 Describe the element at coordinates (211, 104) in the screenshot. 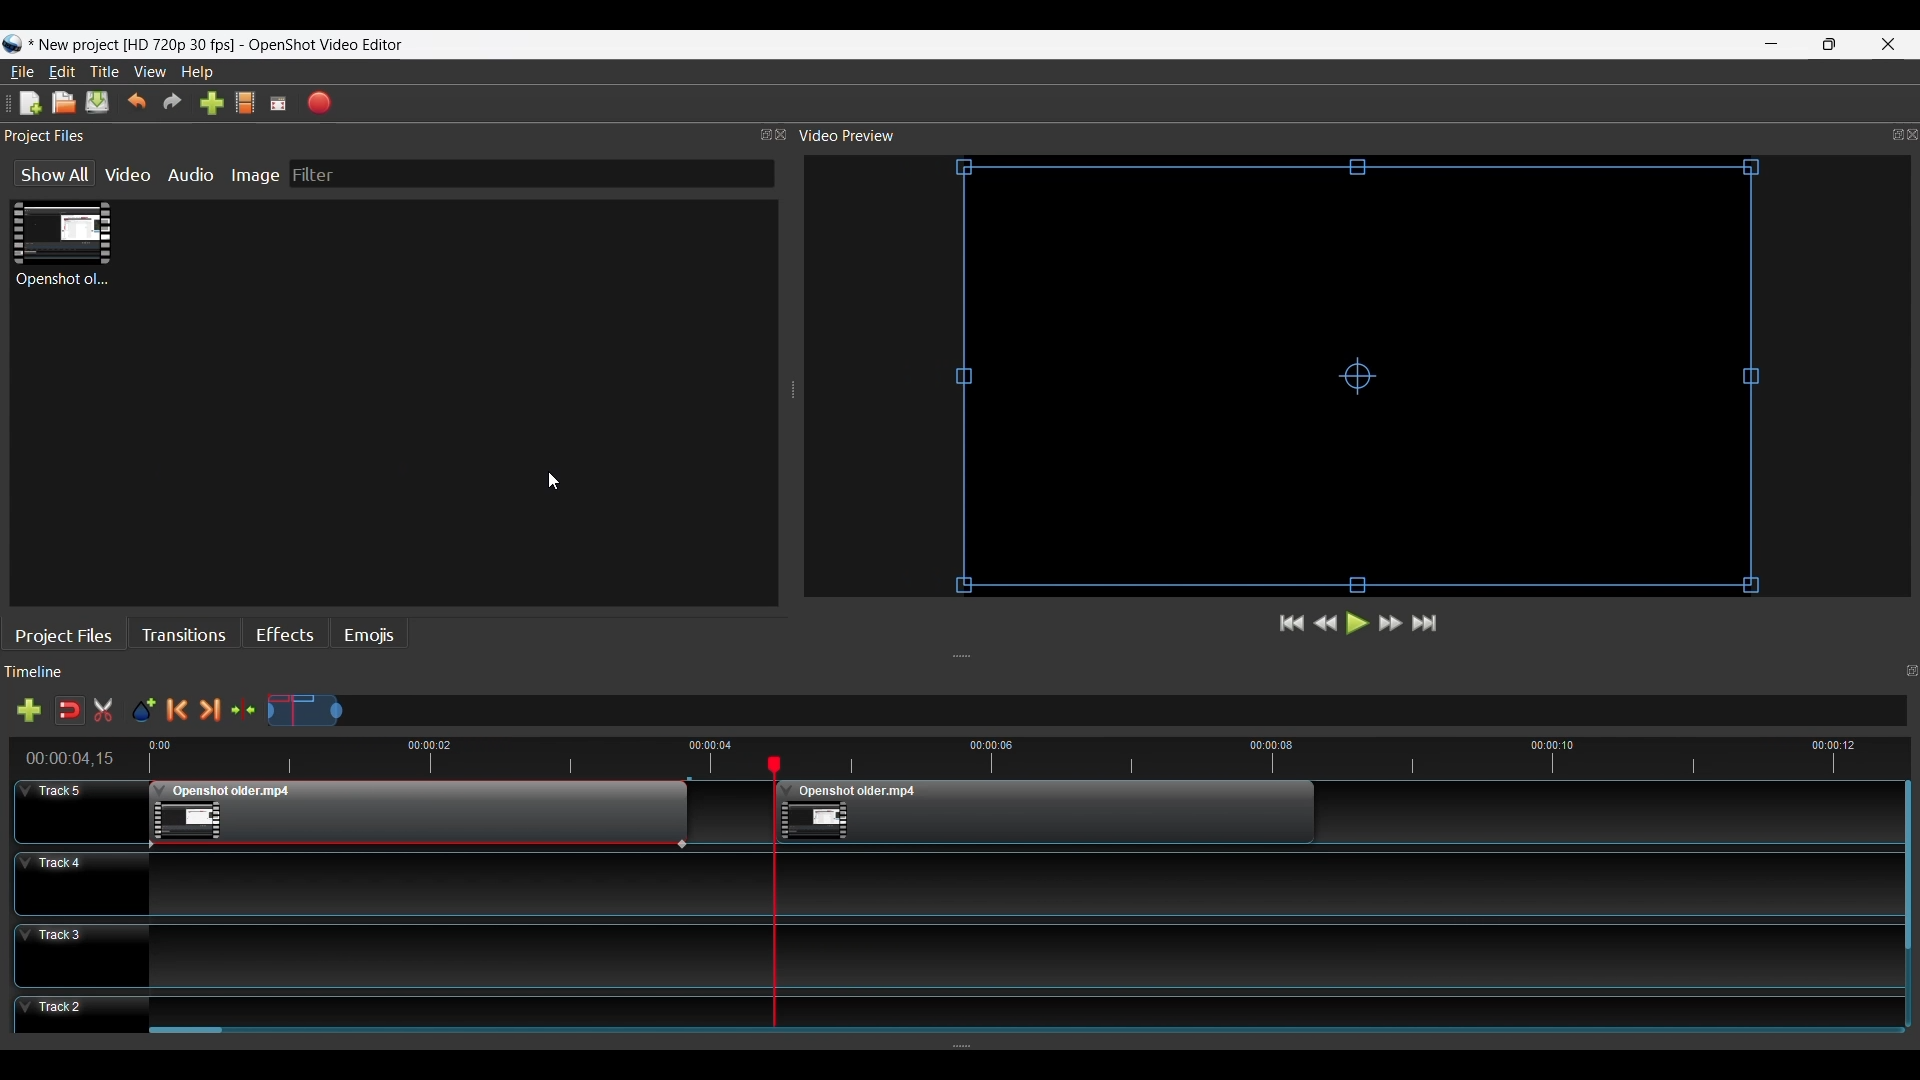

I see `Import Files` at that location.